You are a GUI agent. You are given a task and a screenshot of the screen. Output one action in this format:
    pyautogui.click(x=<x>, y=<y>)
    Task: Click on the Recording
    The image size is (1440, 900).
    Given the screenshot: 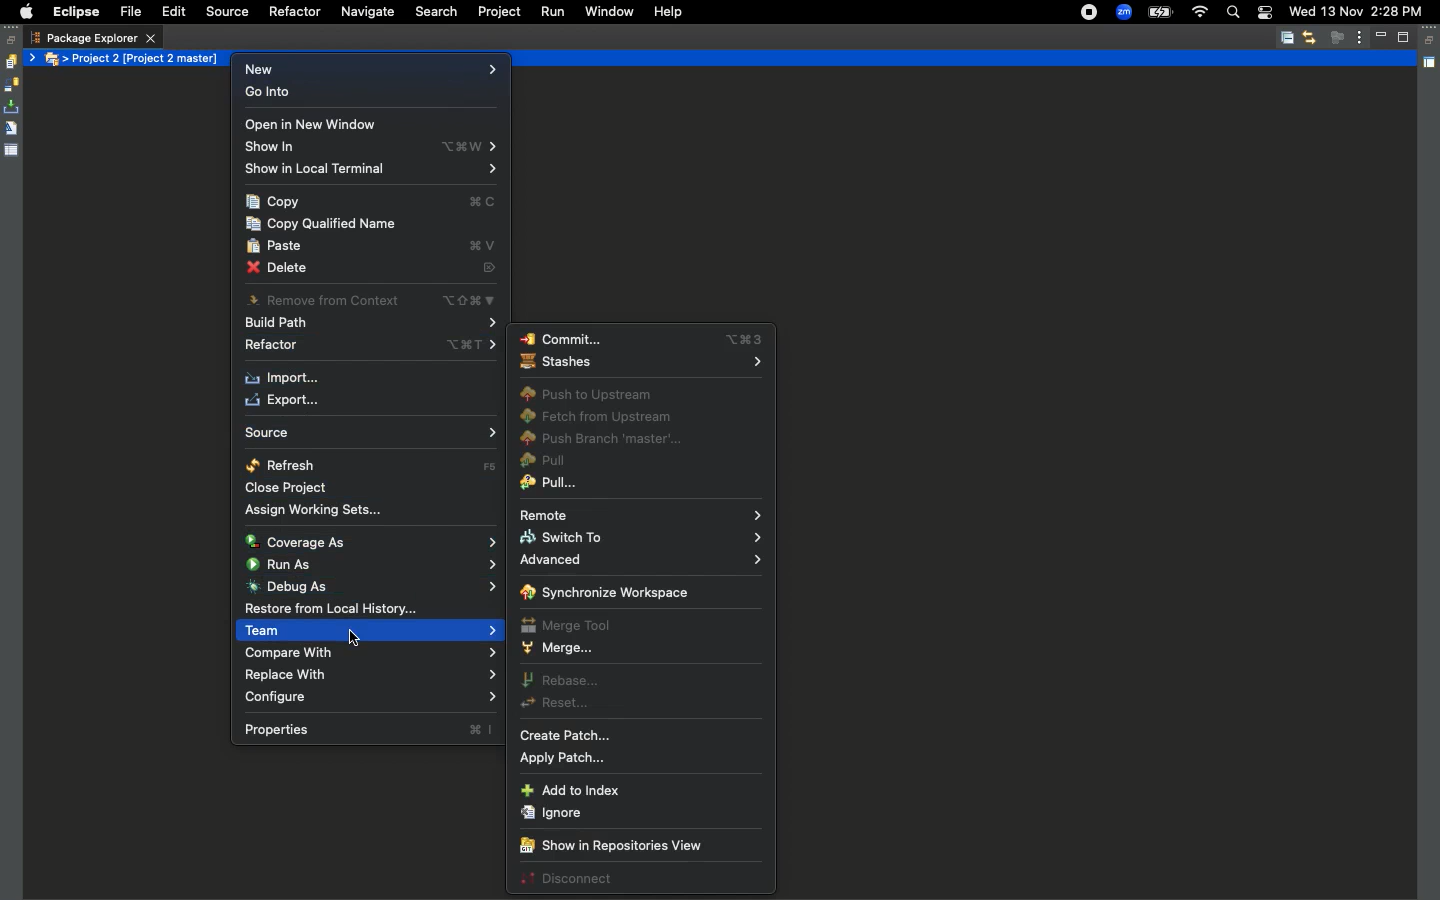 What is the action you would take?
    pyautogui.click(x=1090, y=12)
    